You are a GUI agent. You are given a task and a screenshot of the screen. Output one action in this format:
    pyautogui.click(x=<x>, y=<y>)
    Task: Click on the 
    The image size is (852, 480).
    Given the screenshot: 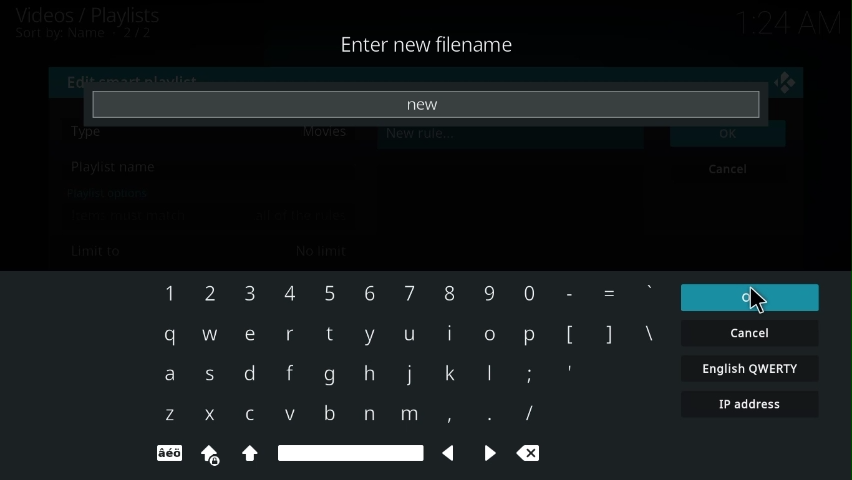 What is the action you would take?
    pyautogui.click(x=488, y=296)
    